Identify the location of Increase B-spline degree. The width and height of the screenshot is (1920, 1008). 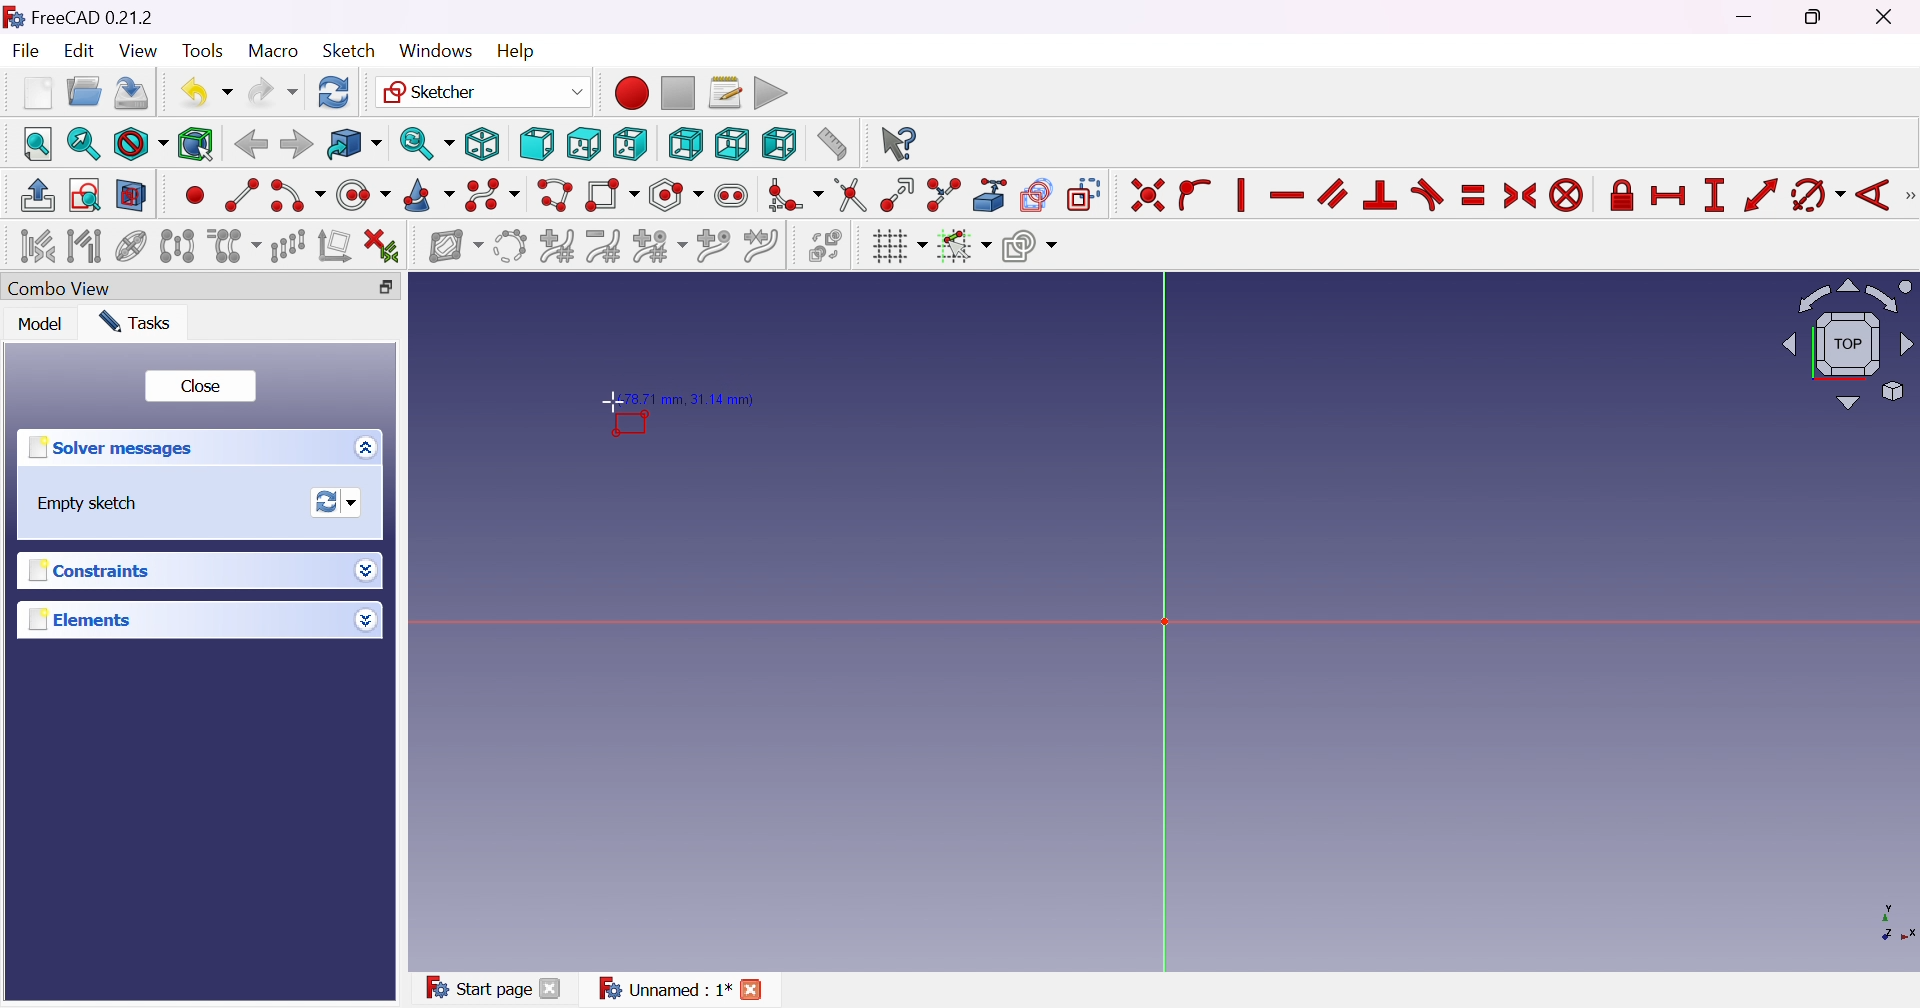
(558, 244).